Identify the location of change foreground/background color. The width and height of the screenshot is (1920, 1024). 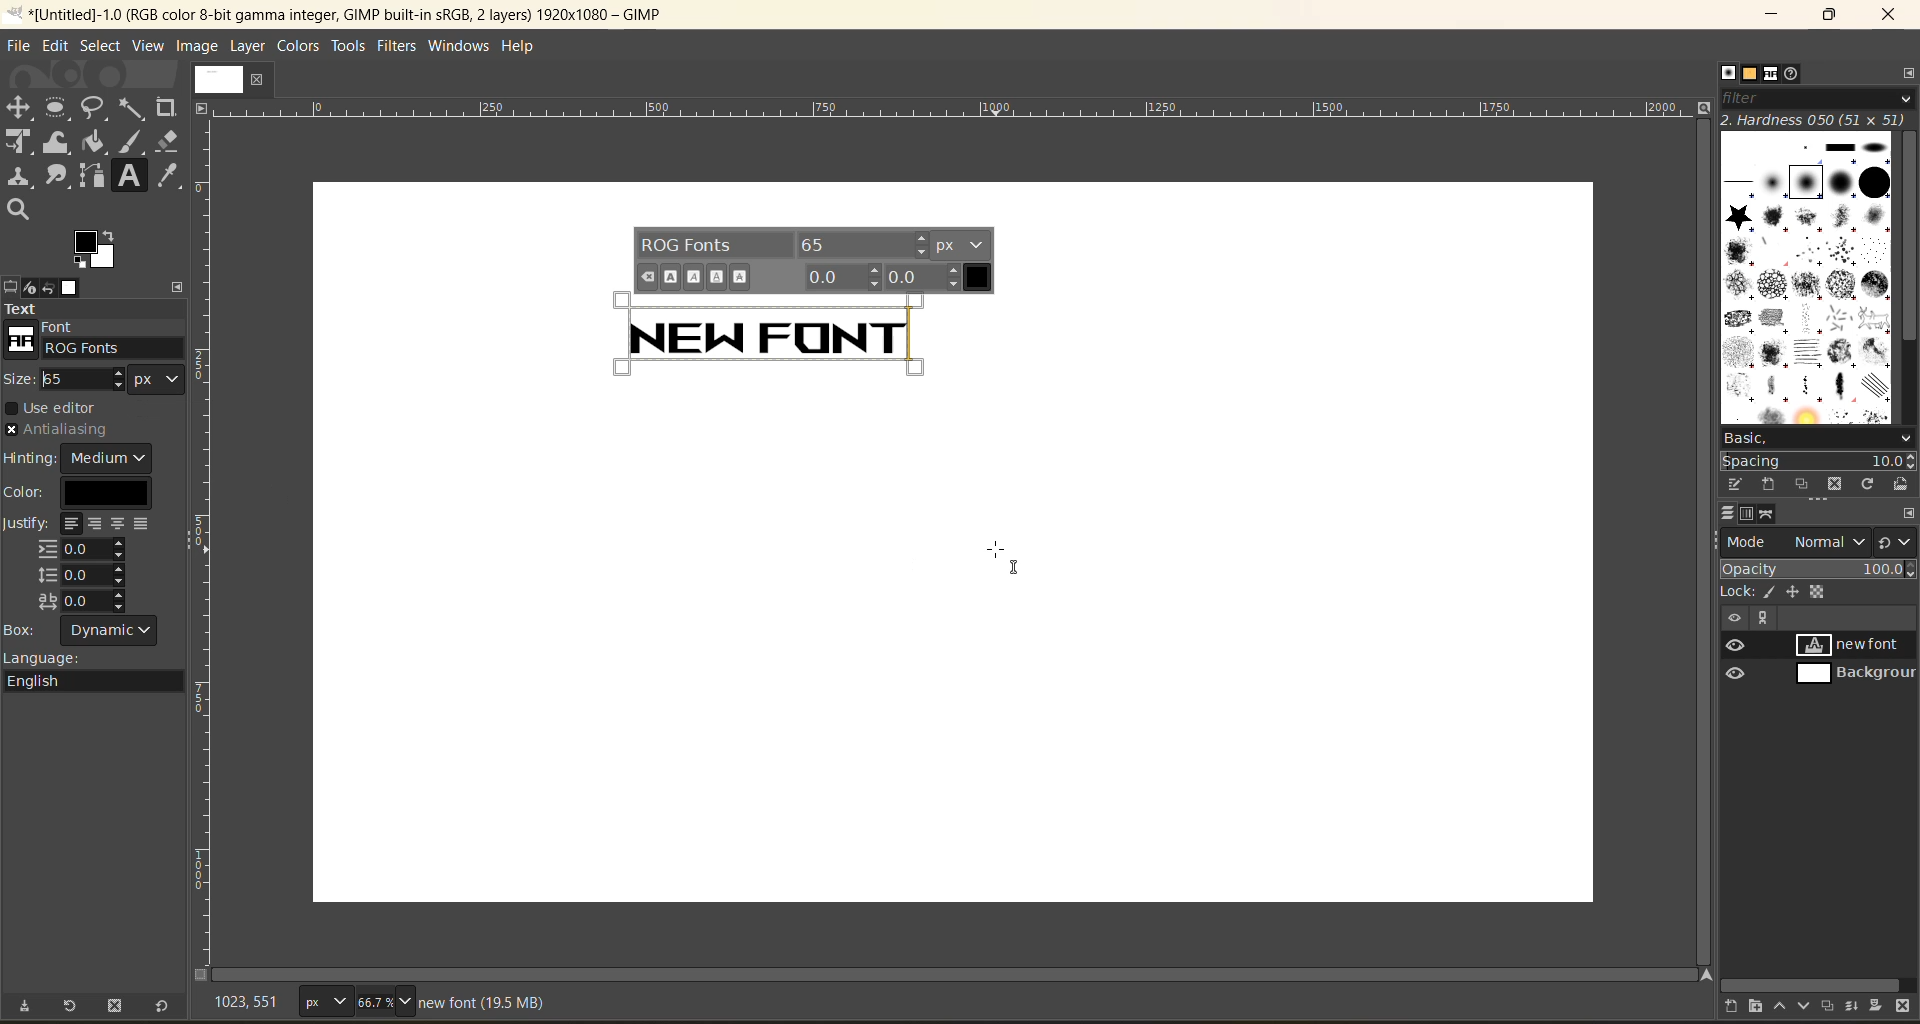
(97, 251).